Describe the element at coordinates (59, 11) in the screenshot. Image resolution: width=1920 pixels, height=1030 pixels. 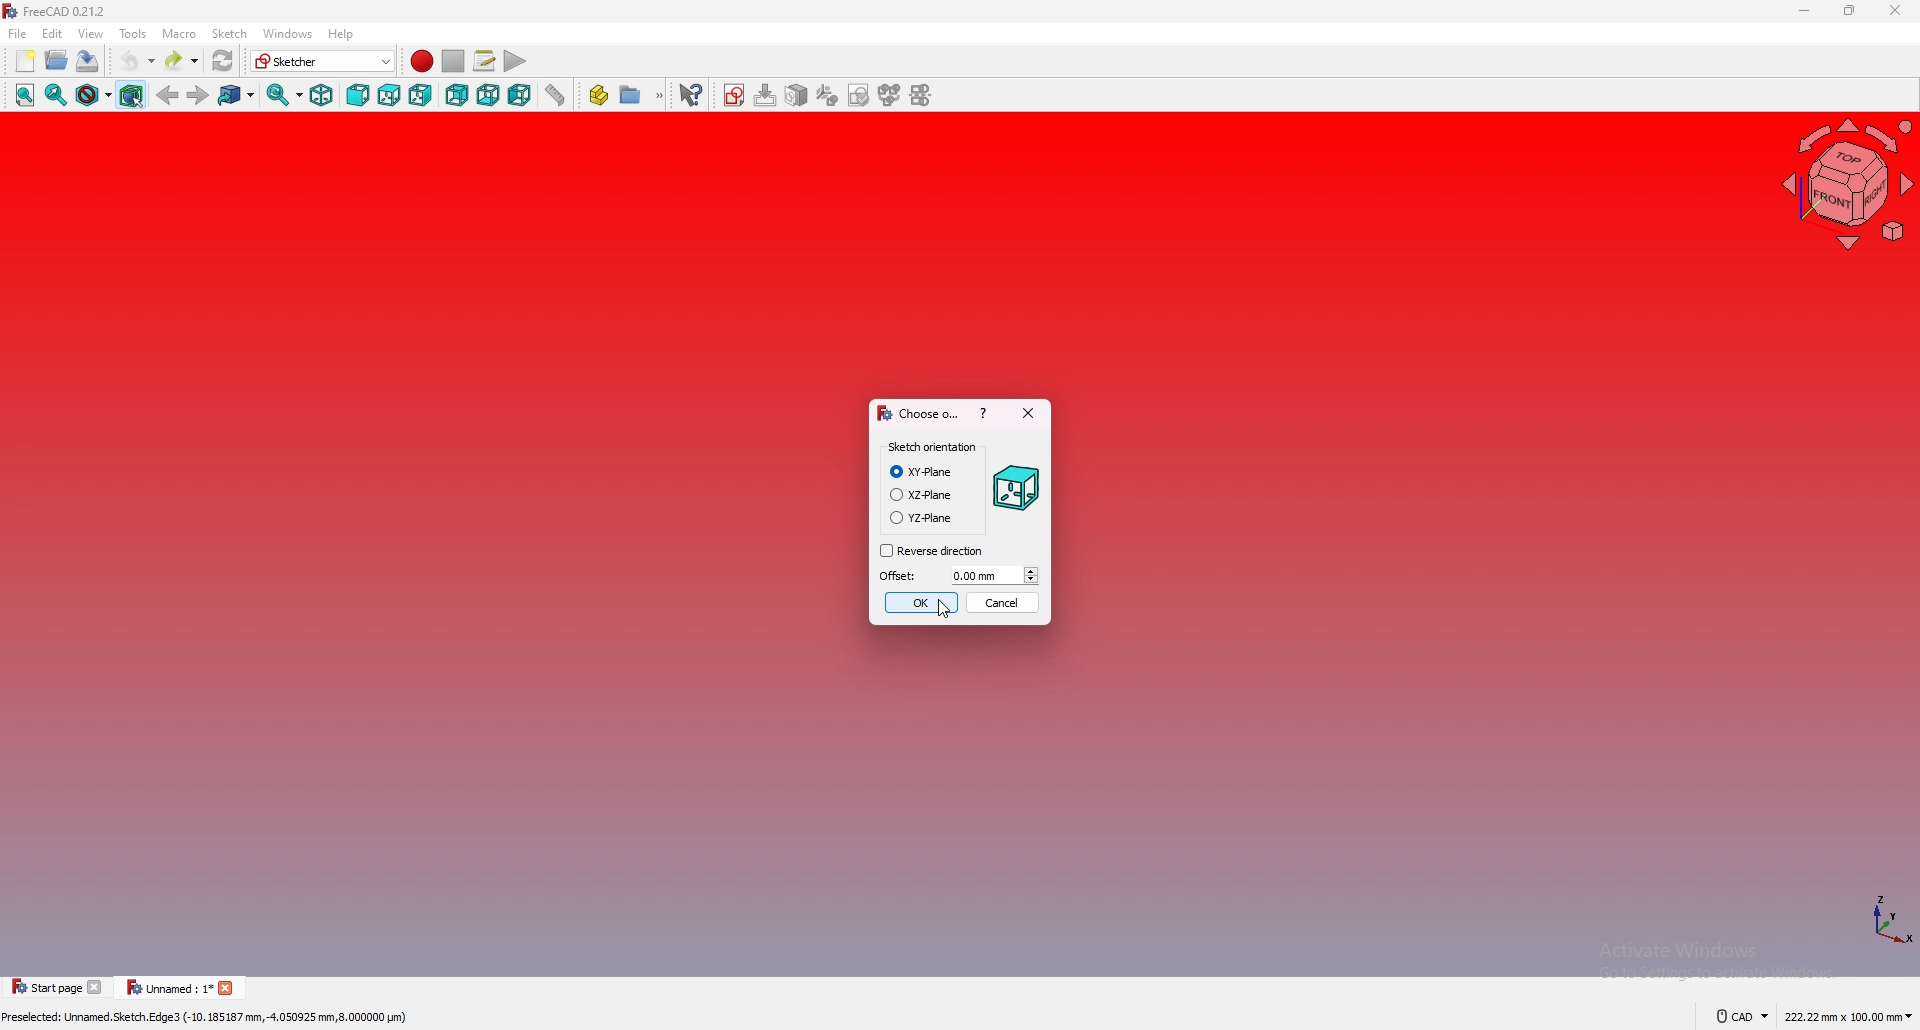
I see `freecad` at that location.